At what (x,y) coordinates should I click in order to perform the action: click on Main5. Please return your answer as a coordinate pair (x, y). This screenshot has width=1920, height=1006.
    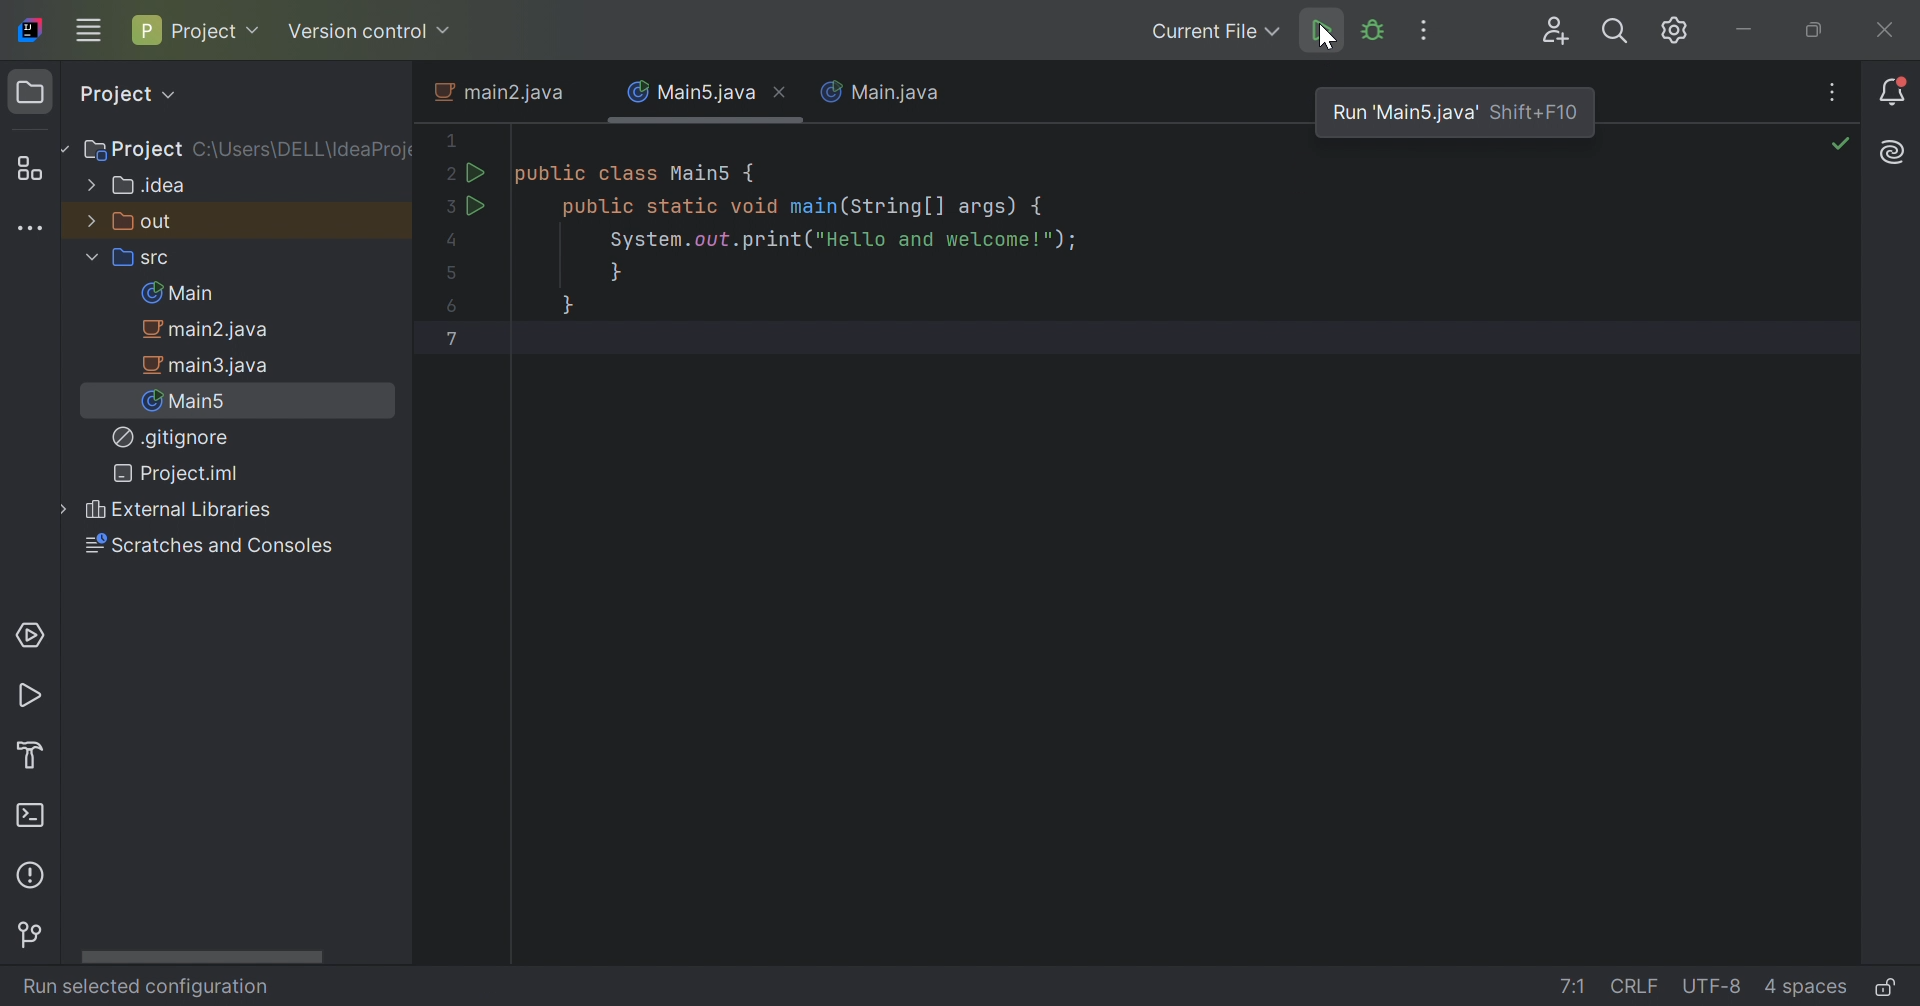
    Looking at the image, I should click on (189, 402).